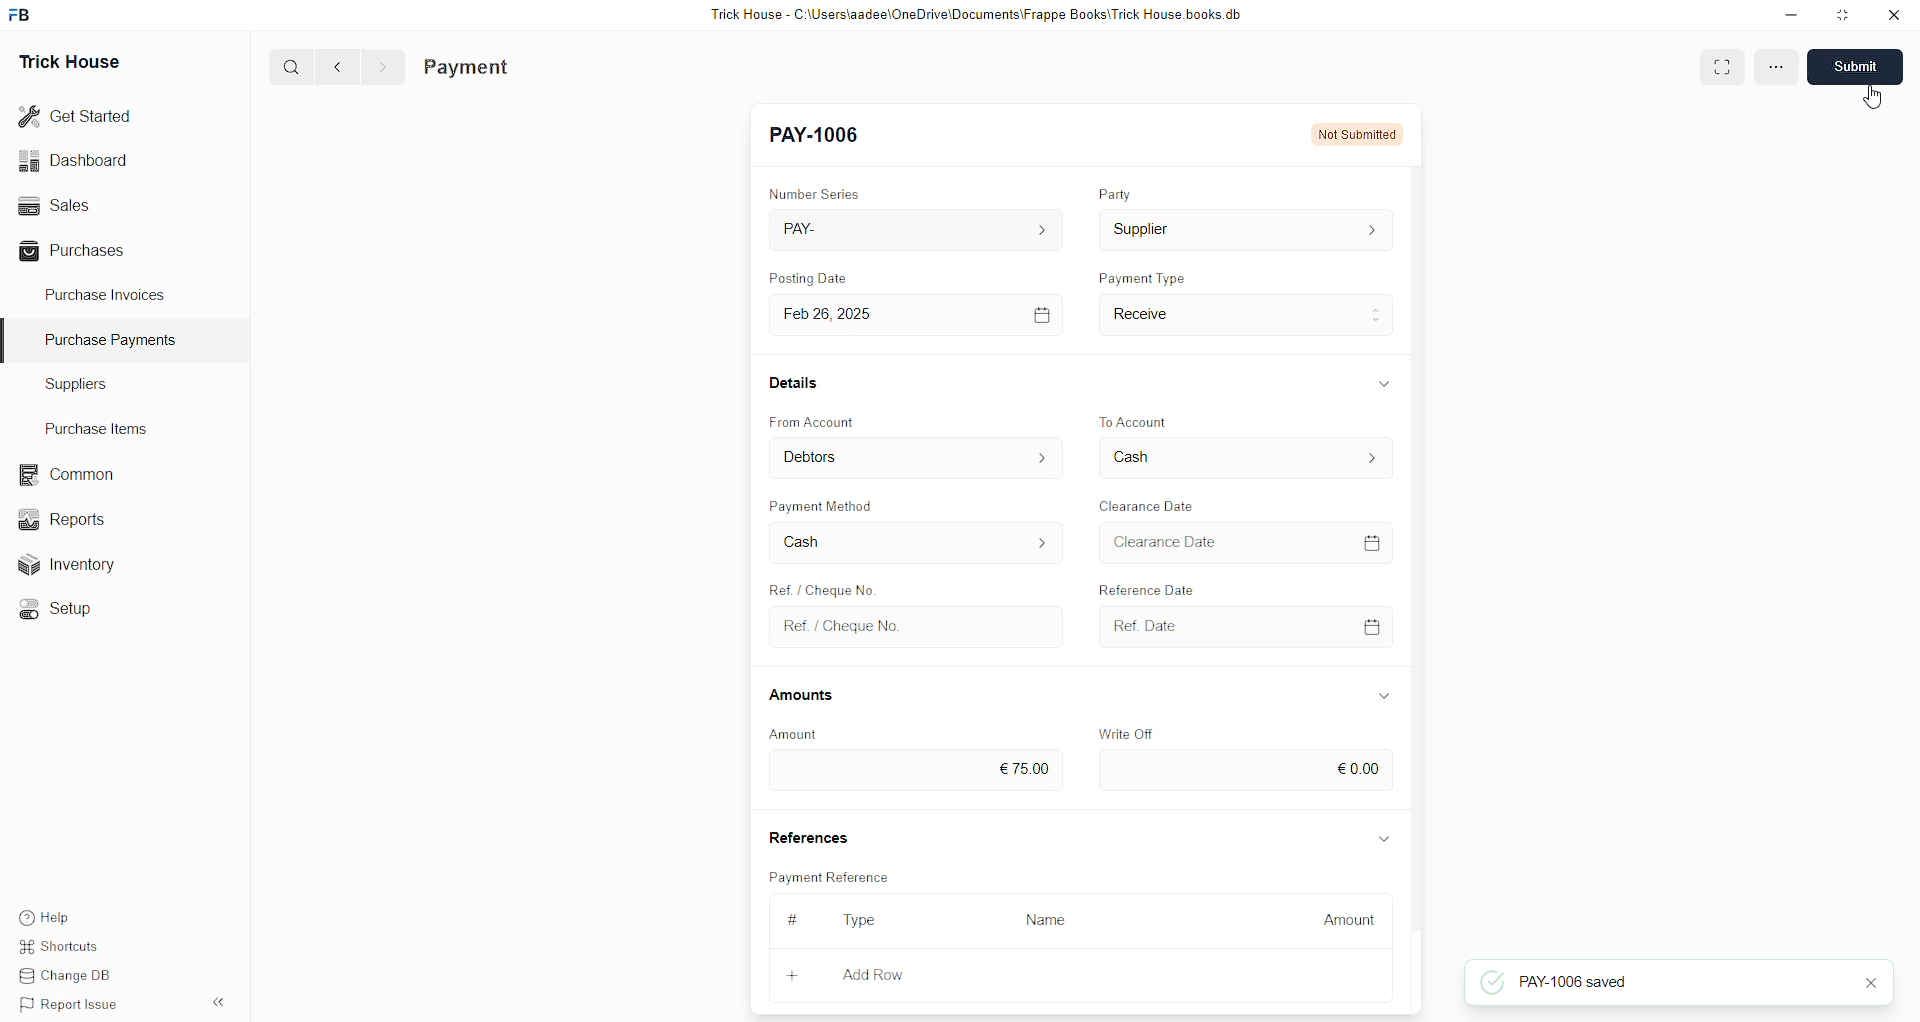 The height and width of the screenshot is (1022, 1920). What do you see at coordinates (1169, 590) in the screenshot?
I see `Reference Date` at bounding box center [1169, 590].